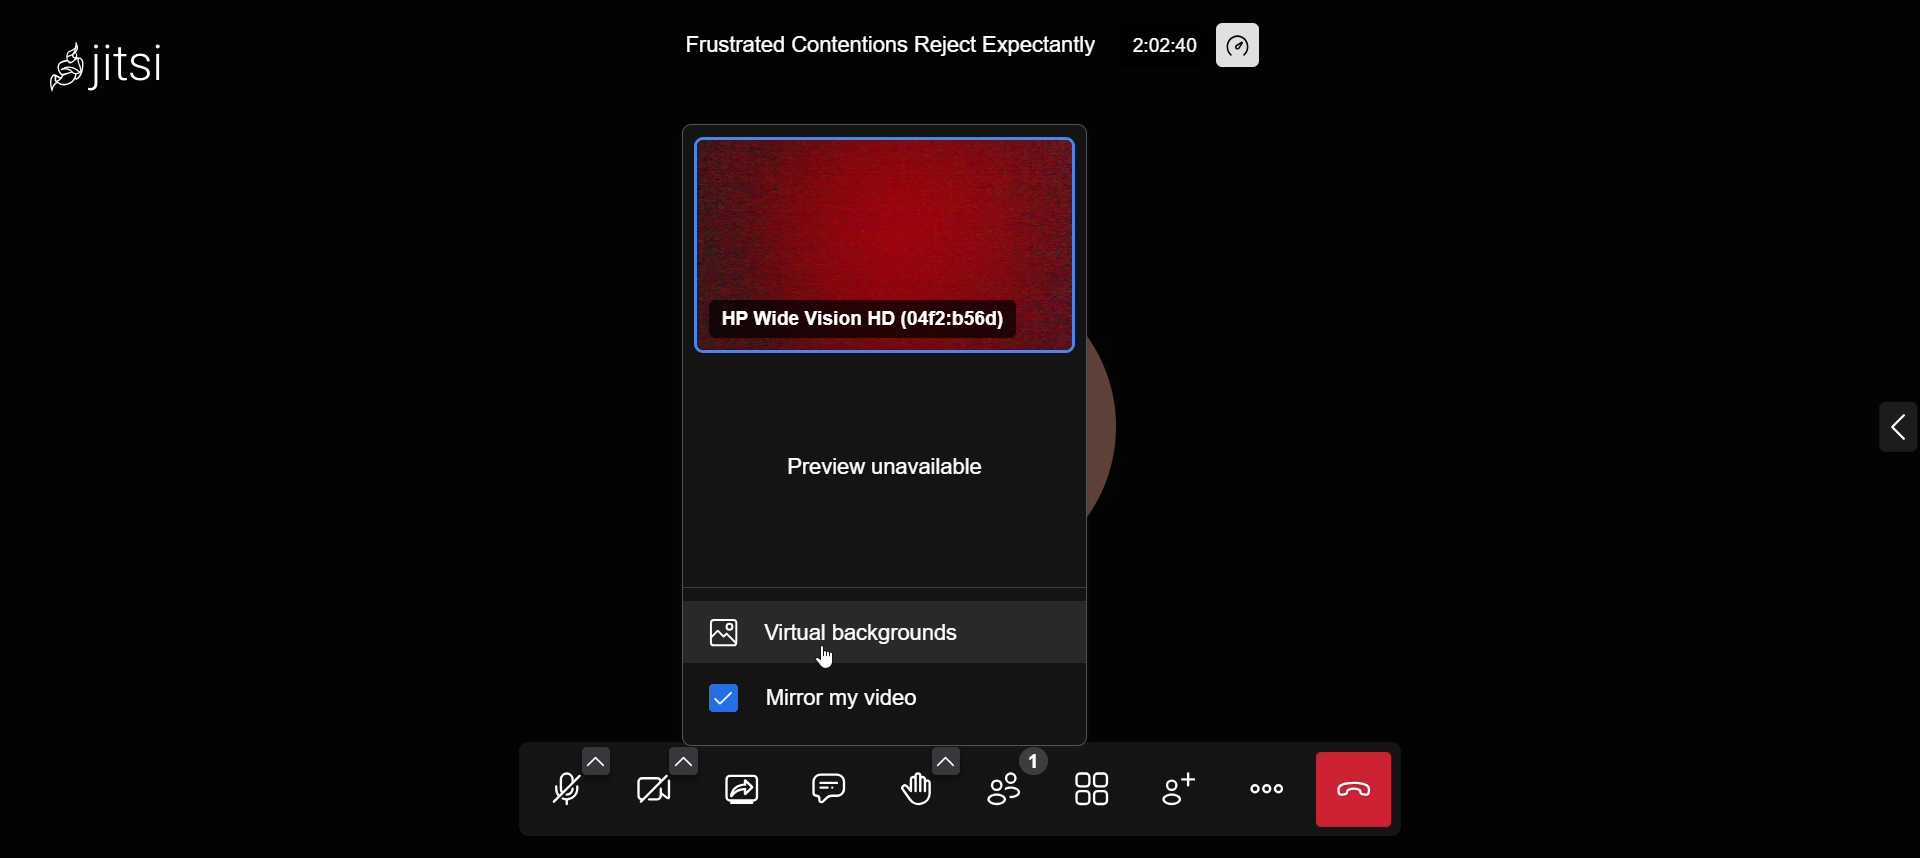 The height and width of the screenshot is (858, 1920). What do you see at coordinates (1090, 788) in the screenshot?
I see `toggle view` at bounding box center [1090, 788].